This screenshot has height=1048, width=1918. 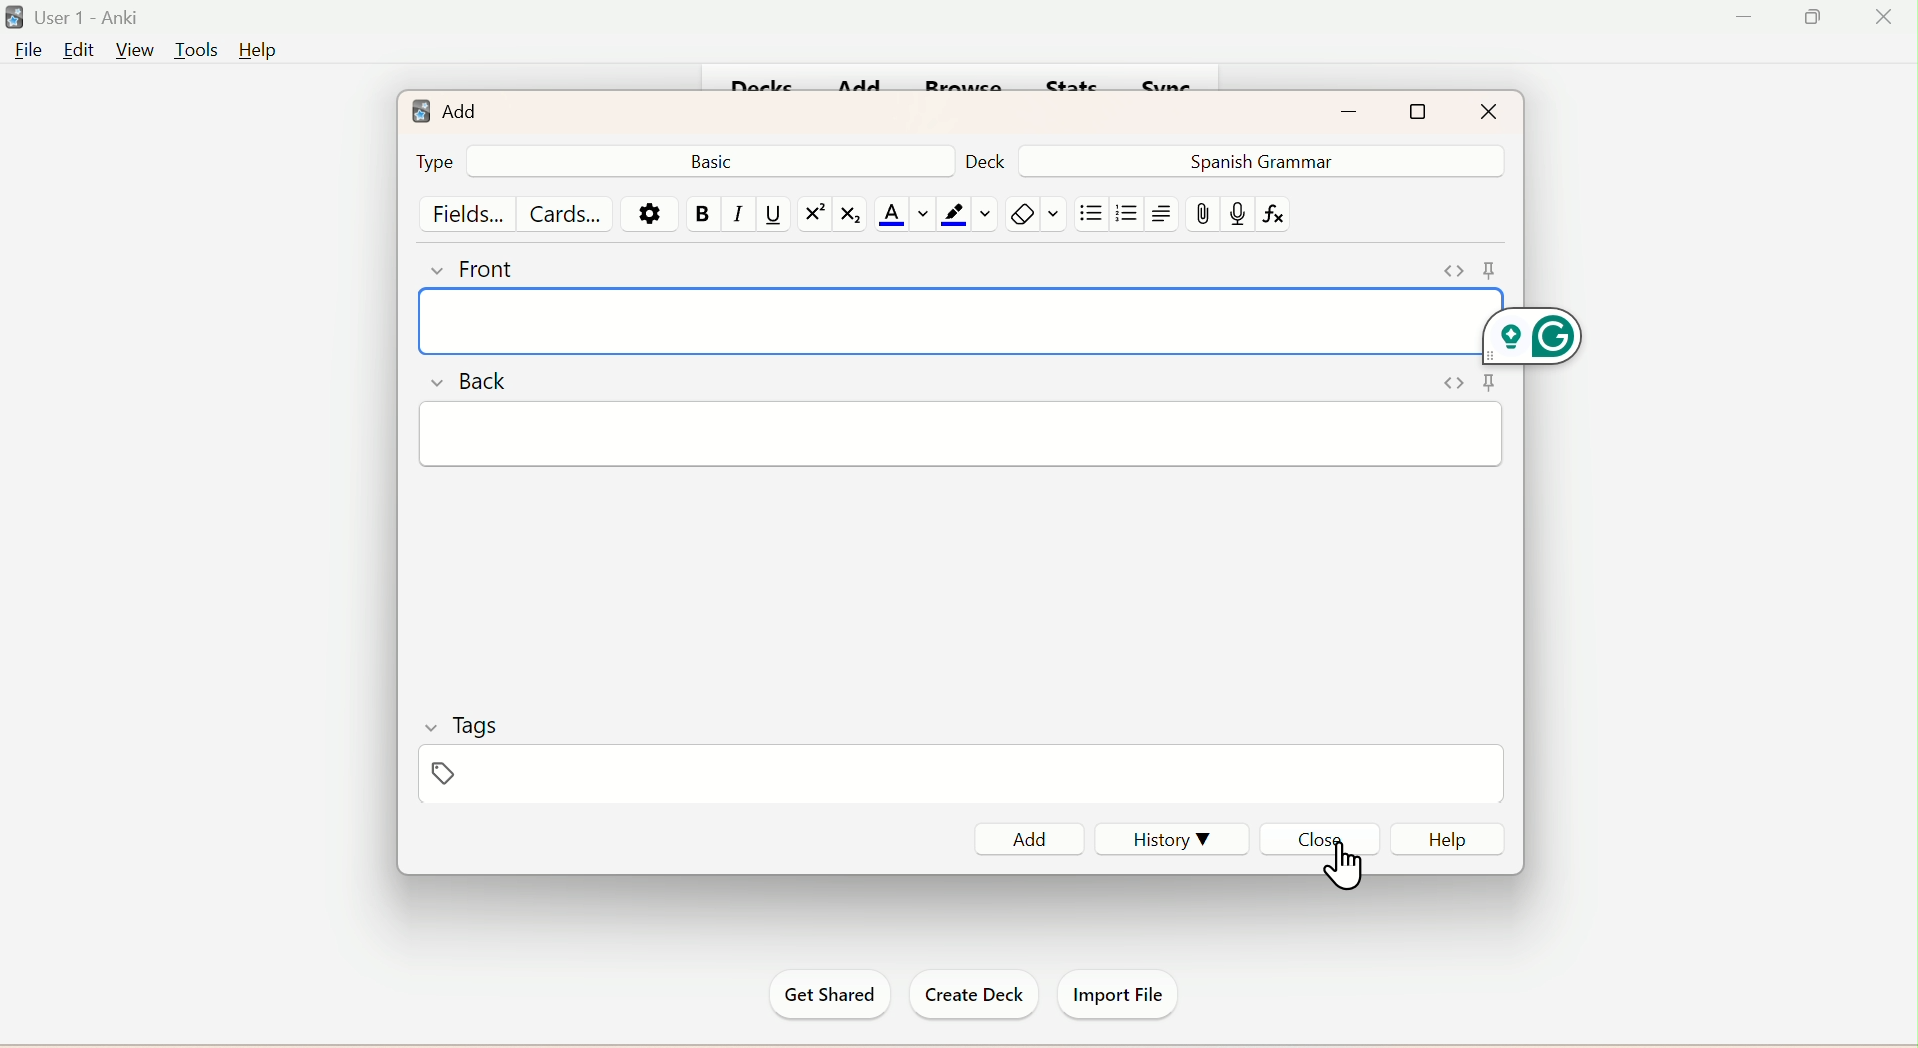 I want to click on Add, so click(x=1035, y=836).